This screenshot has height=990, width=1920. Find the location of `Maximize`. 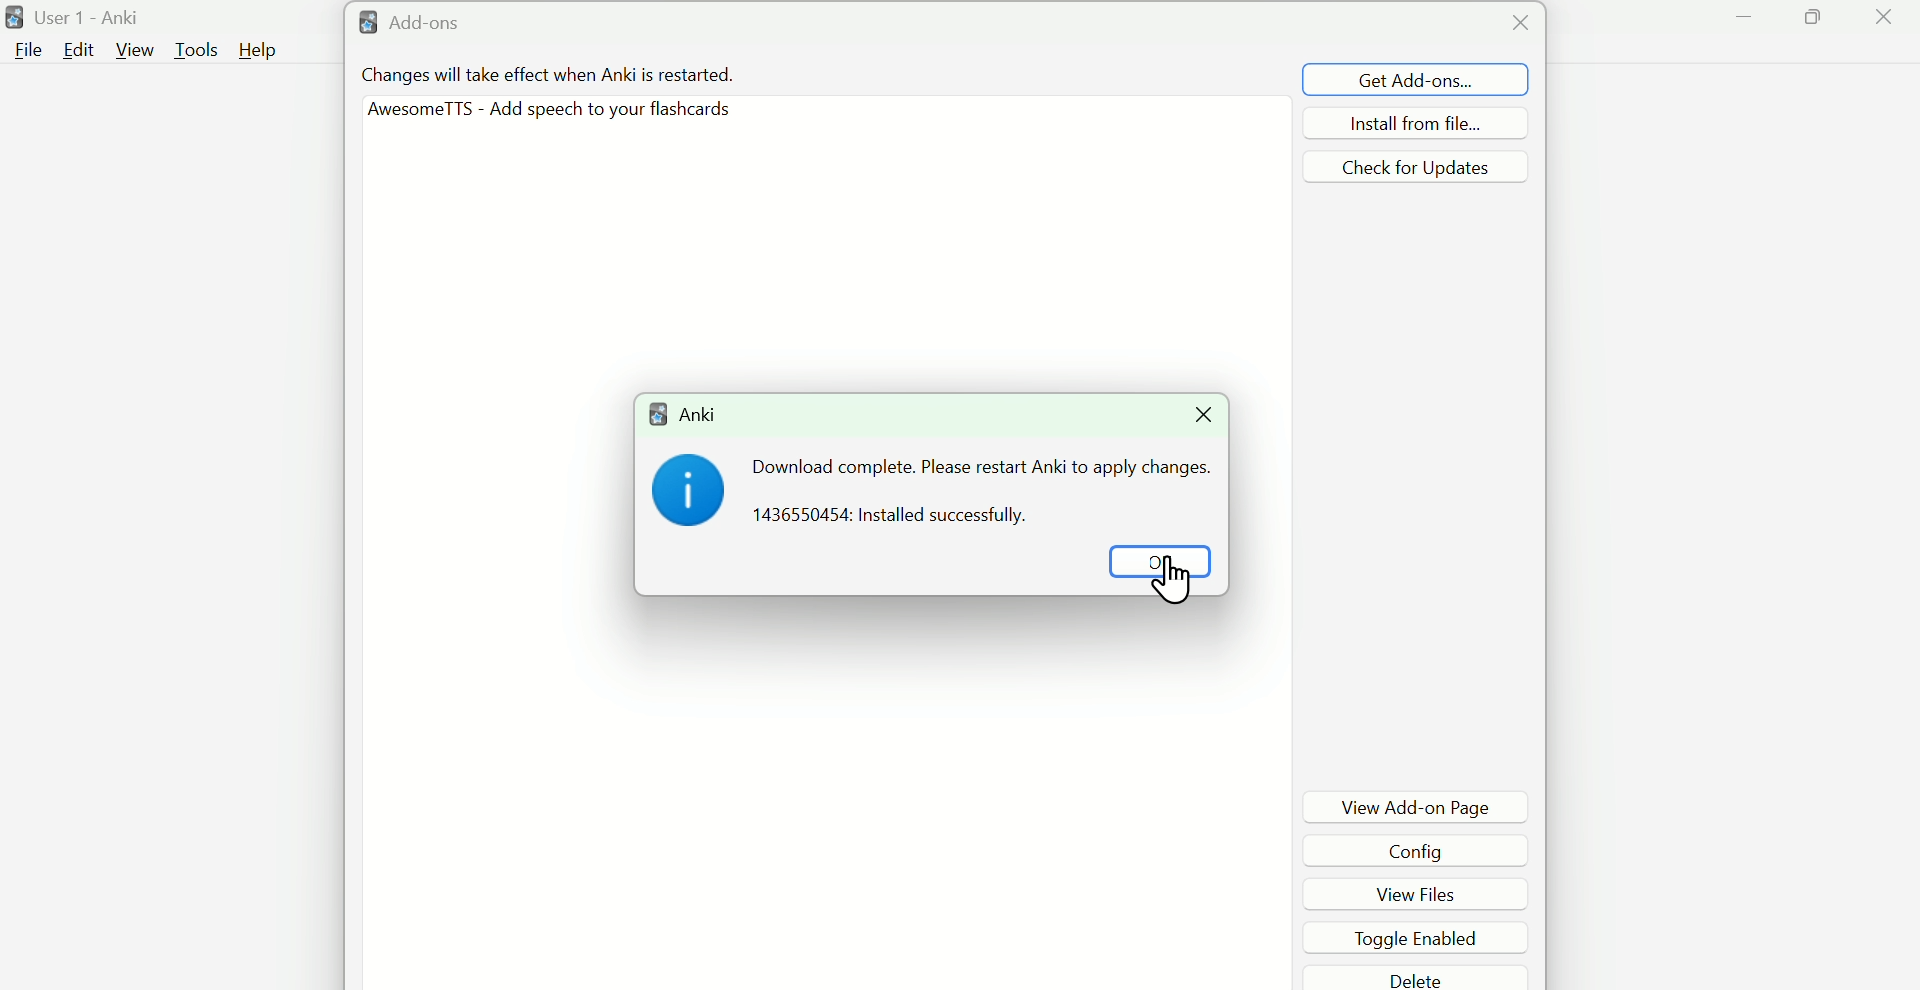

Maximize is located at coordinates (1816, 21).